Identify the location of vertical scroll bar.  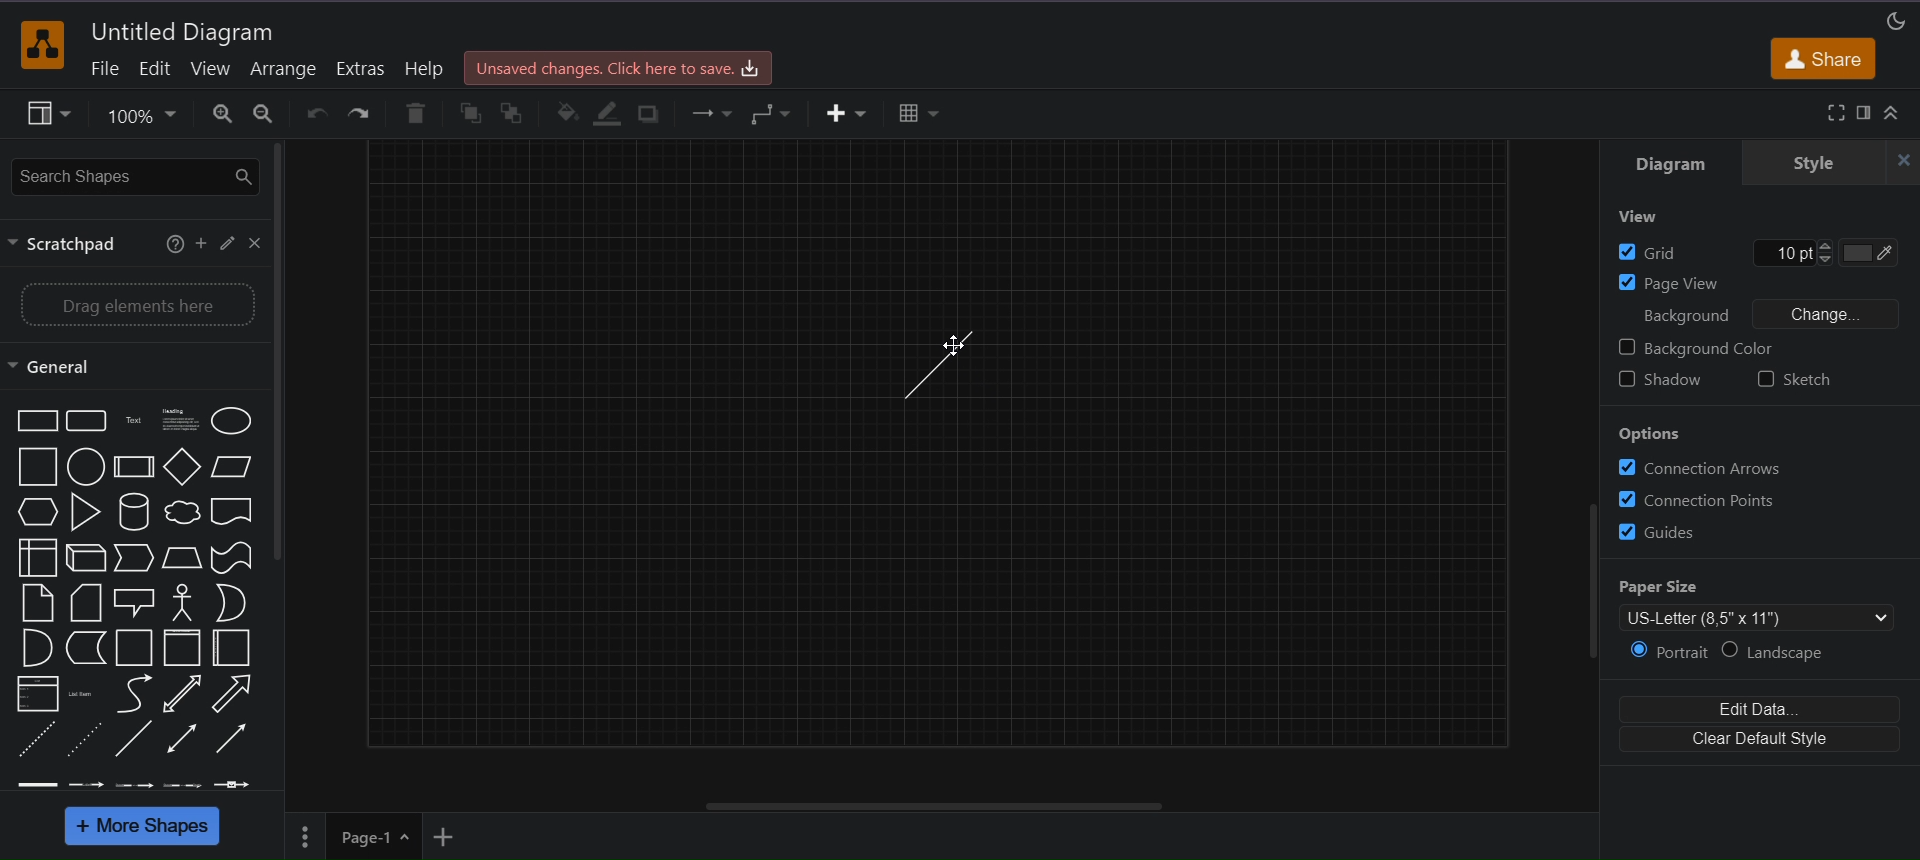
(284, 356).